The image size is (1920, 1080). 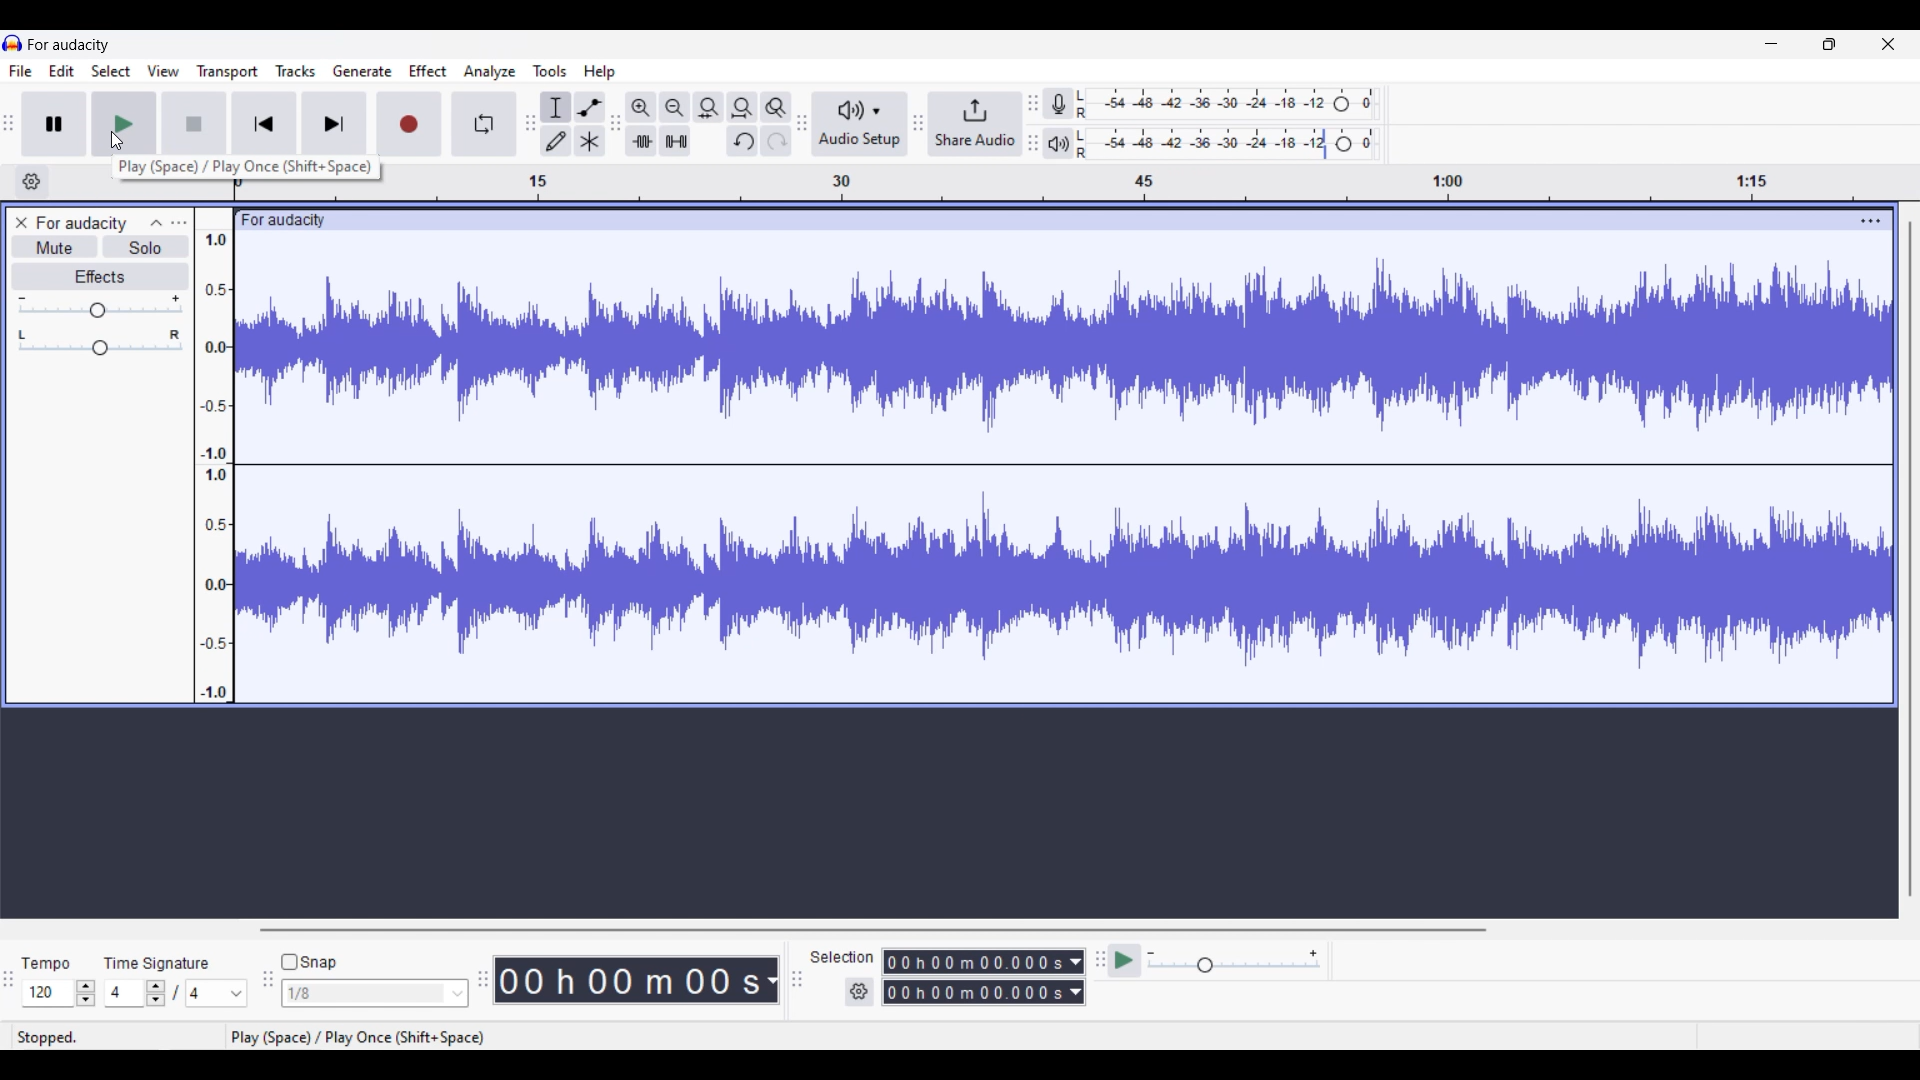 I want to click on Playback meter, so click(x=1059, y=143).